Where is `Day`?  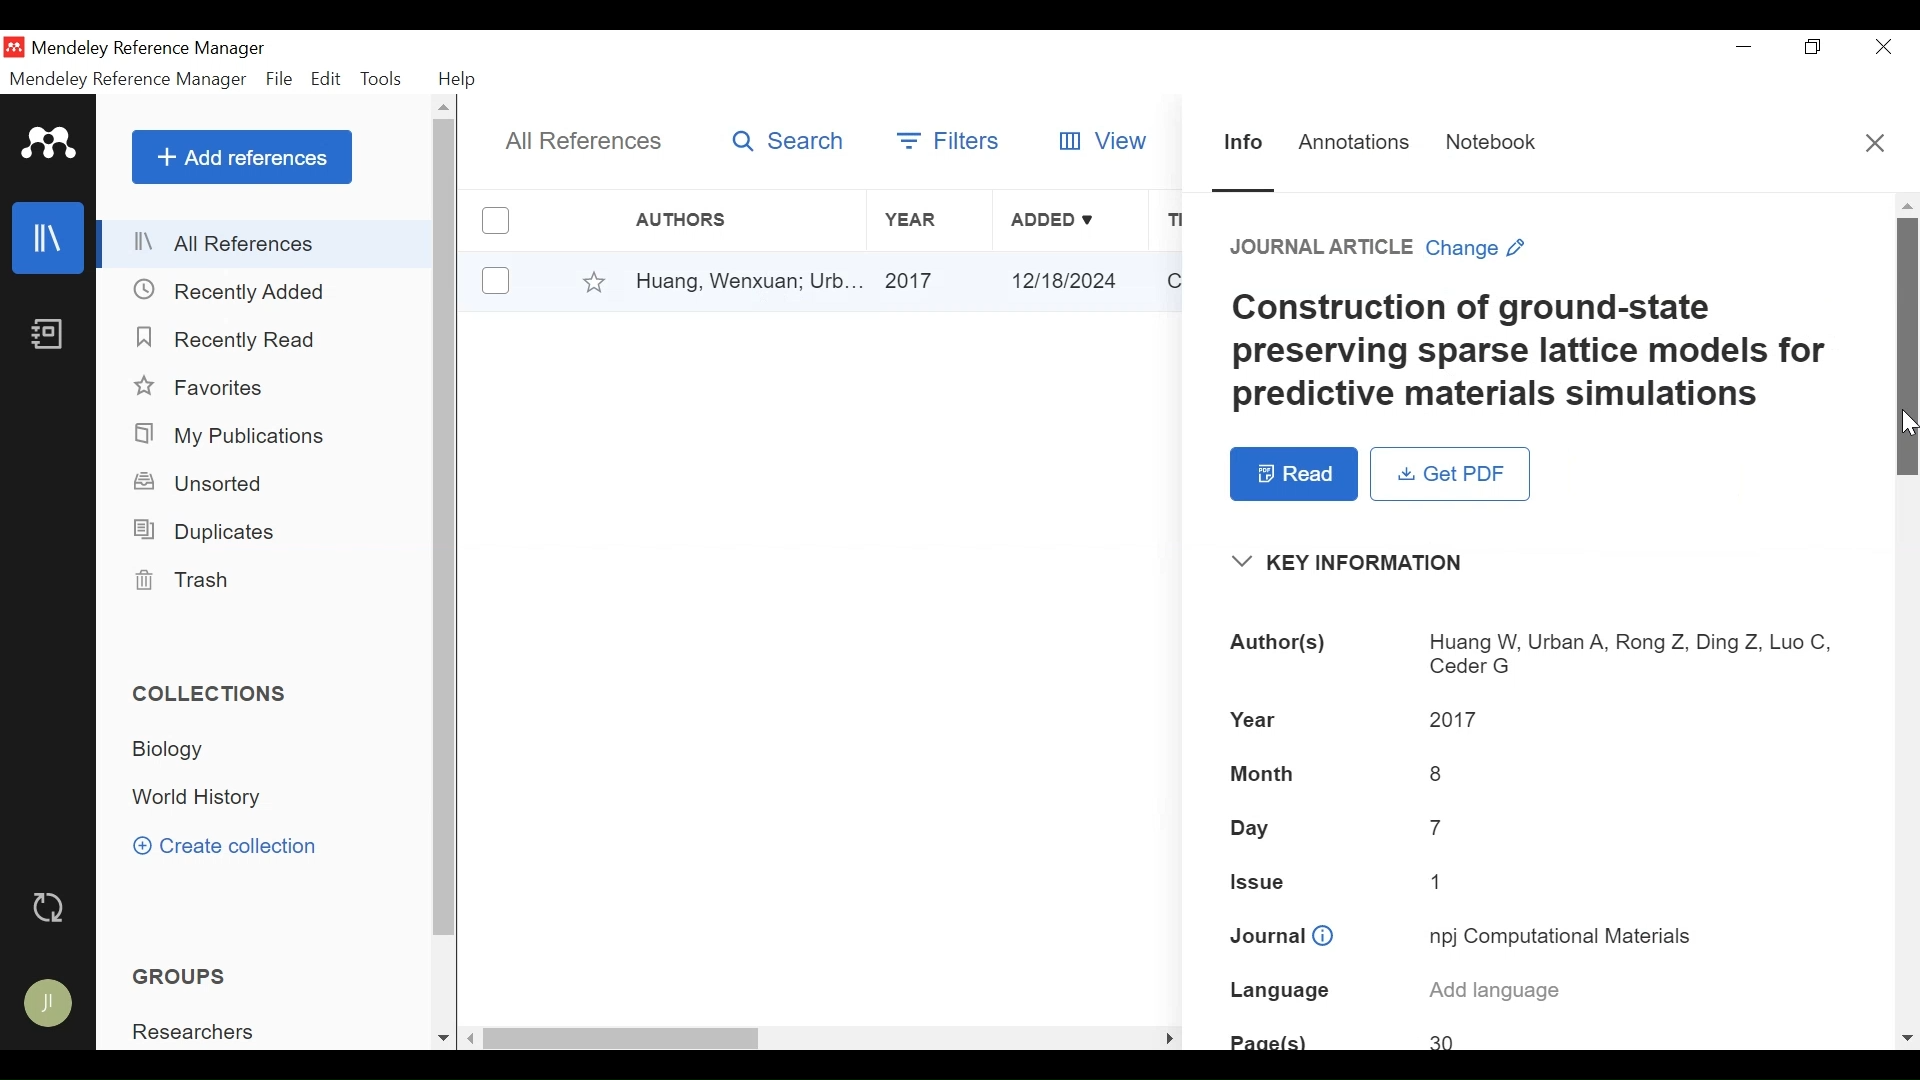 Day is located at coordinates (1252, 828).